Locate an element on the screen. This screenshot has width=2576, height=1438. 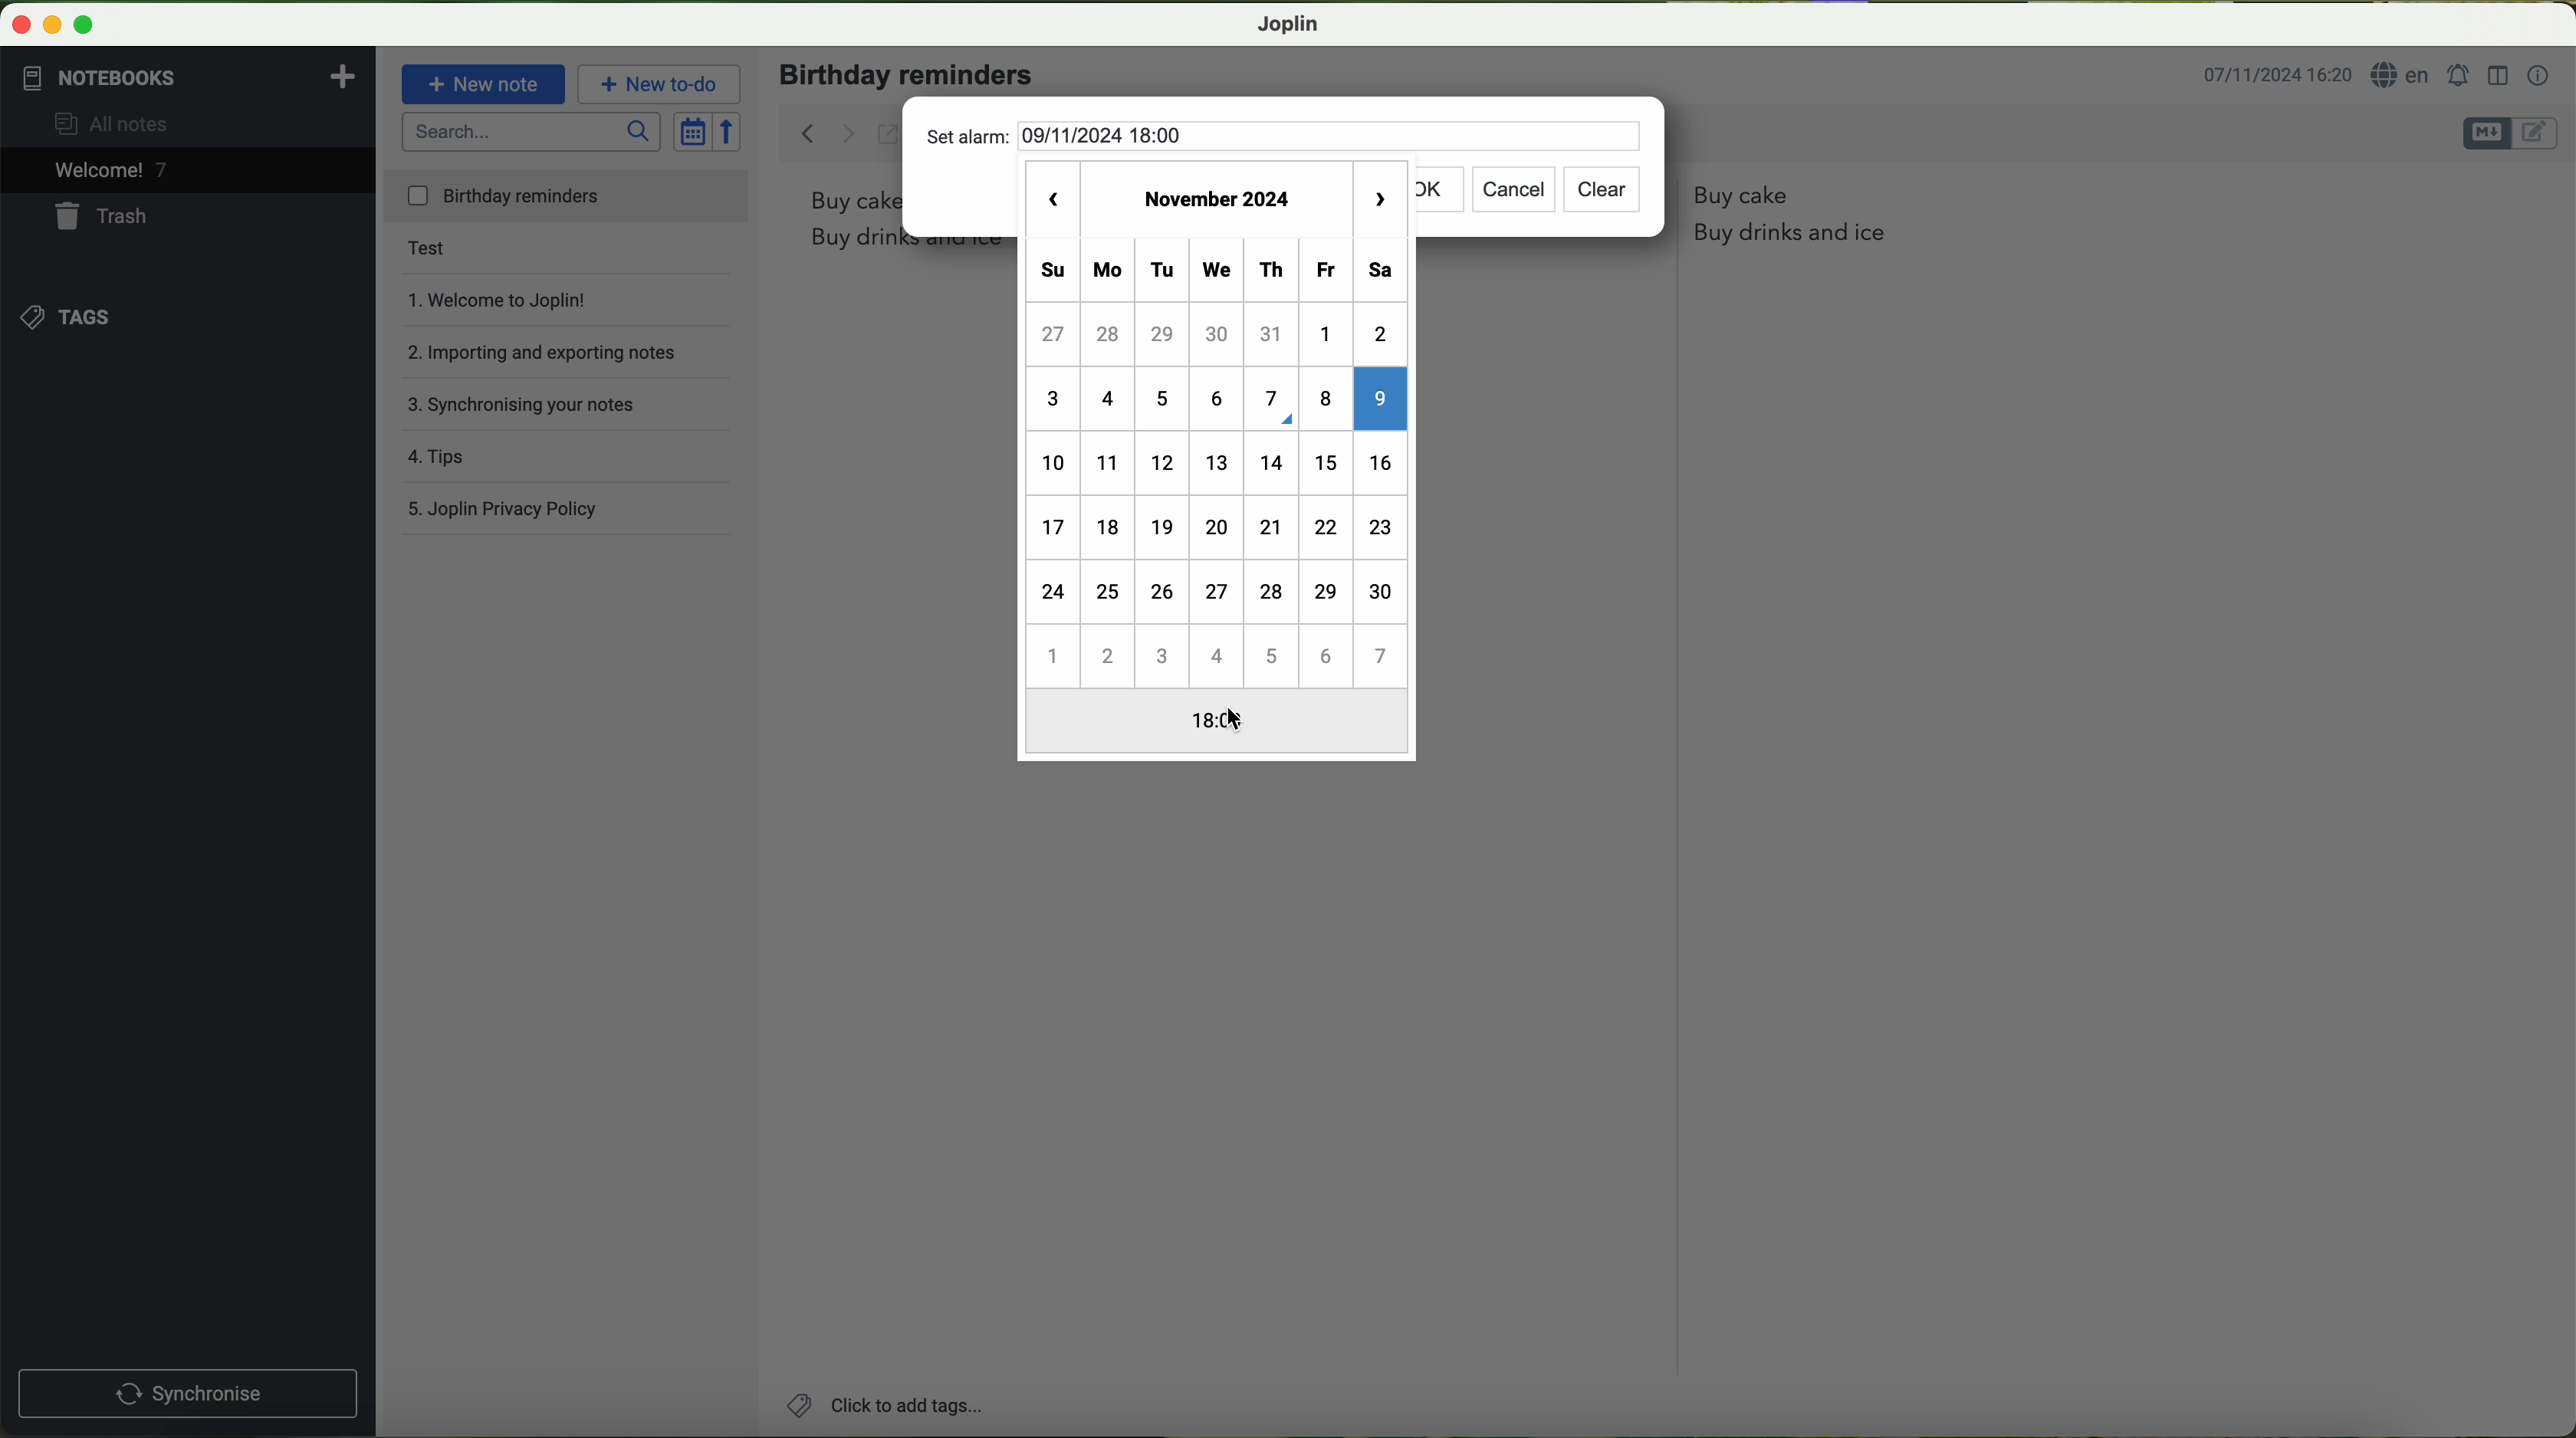
previous is located at coordinates (1028, 193).